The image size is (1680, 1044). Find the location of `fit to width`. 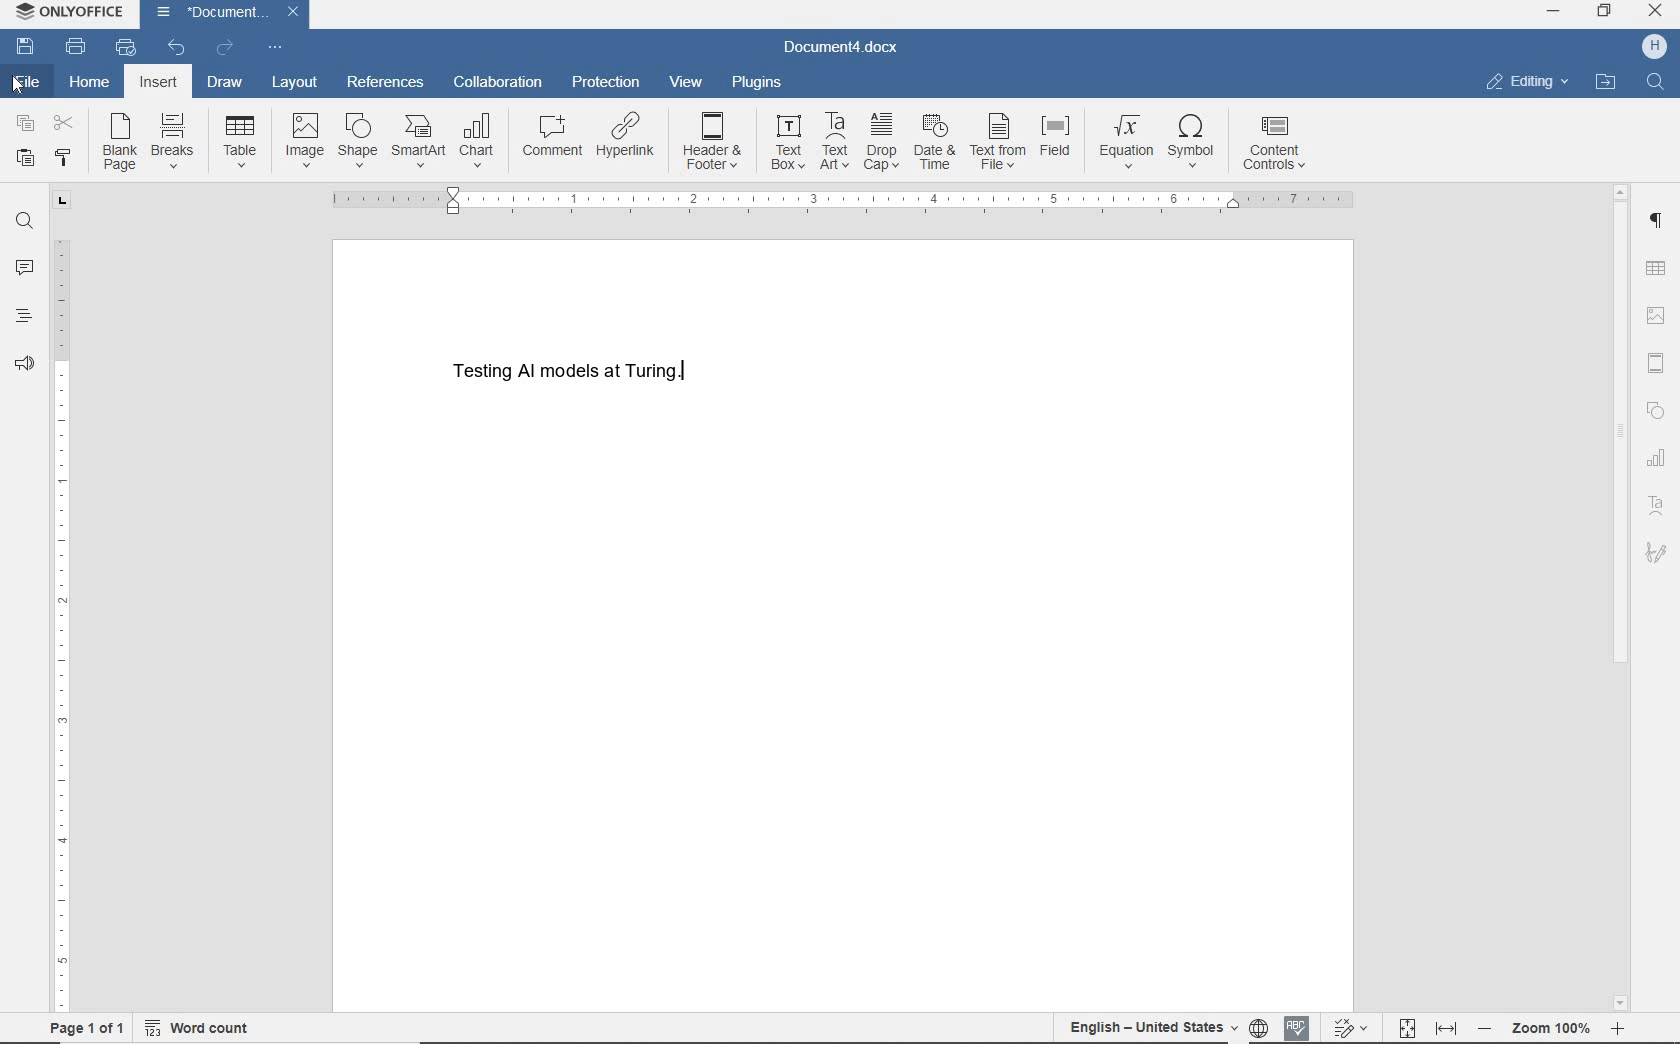

fit to width is located at coordinates (1446, 1028).